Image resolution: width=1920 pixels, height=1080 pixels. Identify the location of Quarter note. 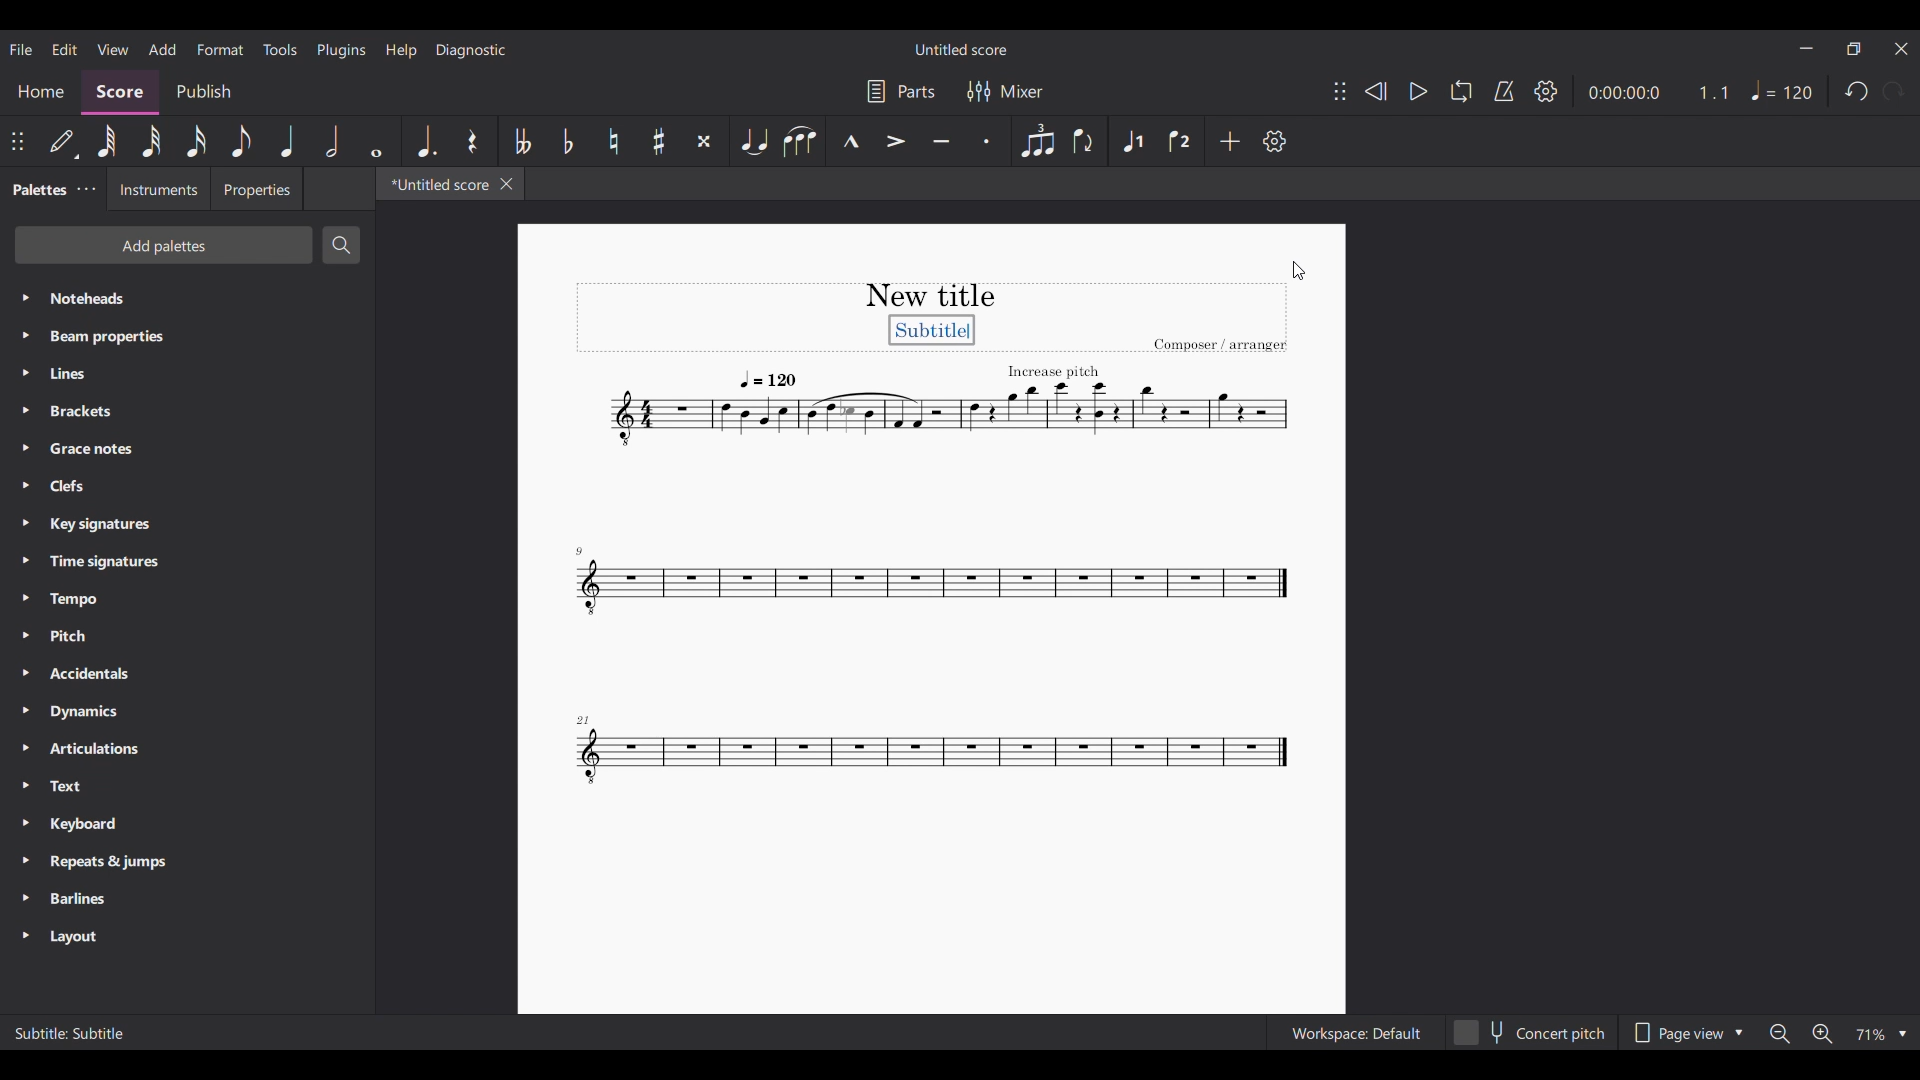
(287, 141).